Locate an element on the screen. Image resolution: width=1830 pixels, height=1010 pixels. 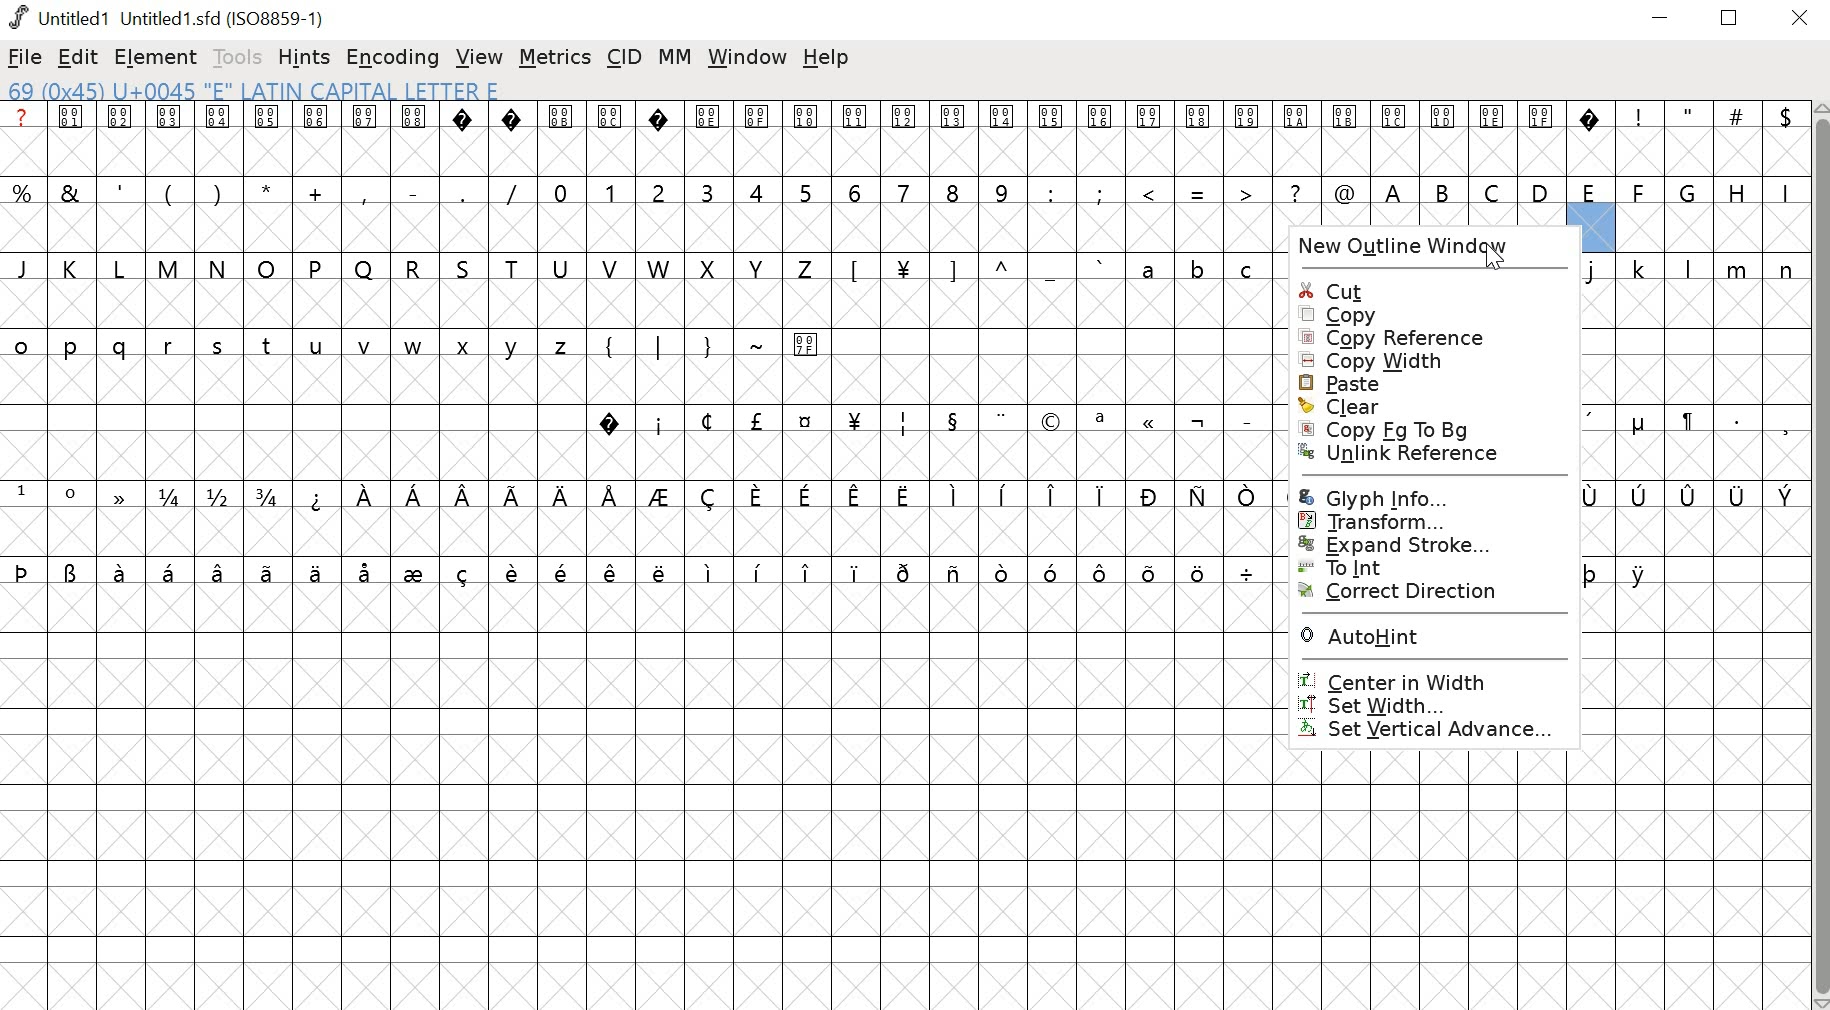
empty cells is located at coordinates (904, 153).